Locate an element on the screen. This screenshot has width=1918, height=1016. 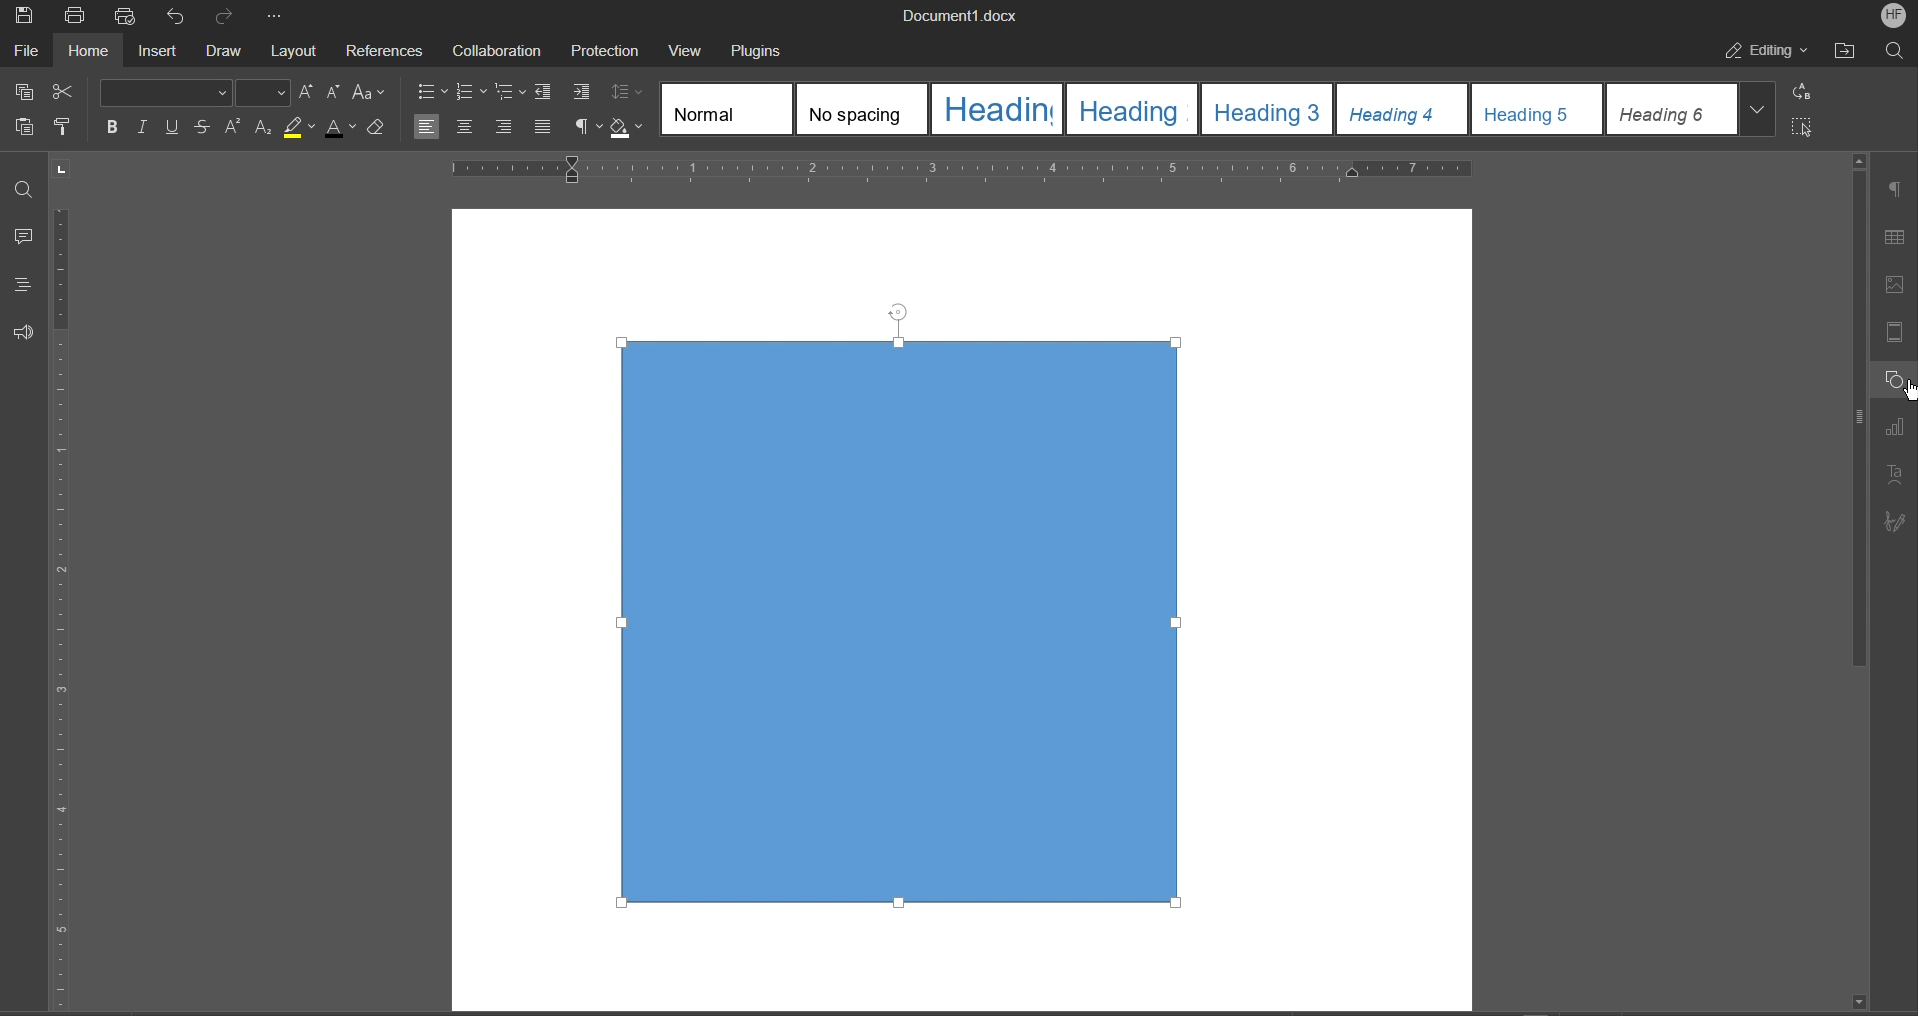
Heading 4 is located at coordinates (1399, 109).